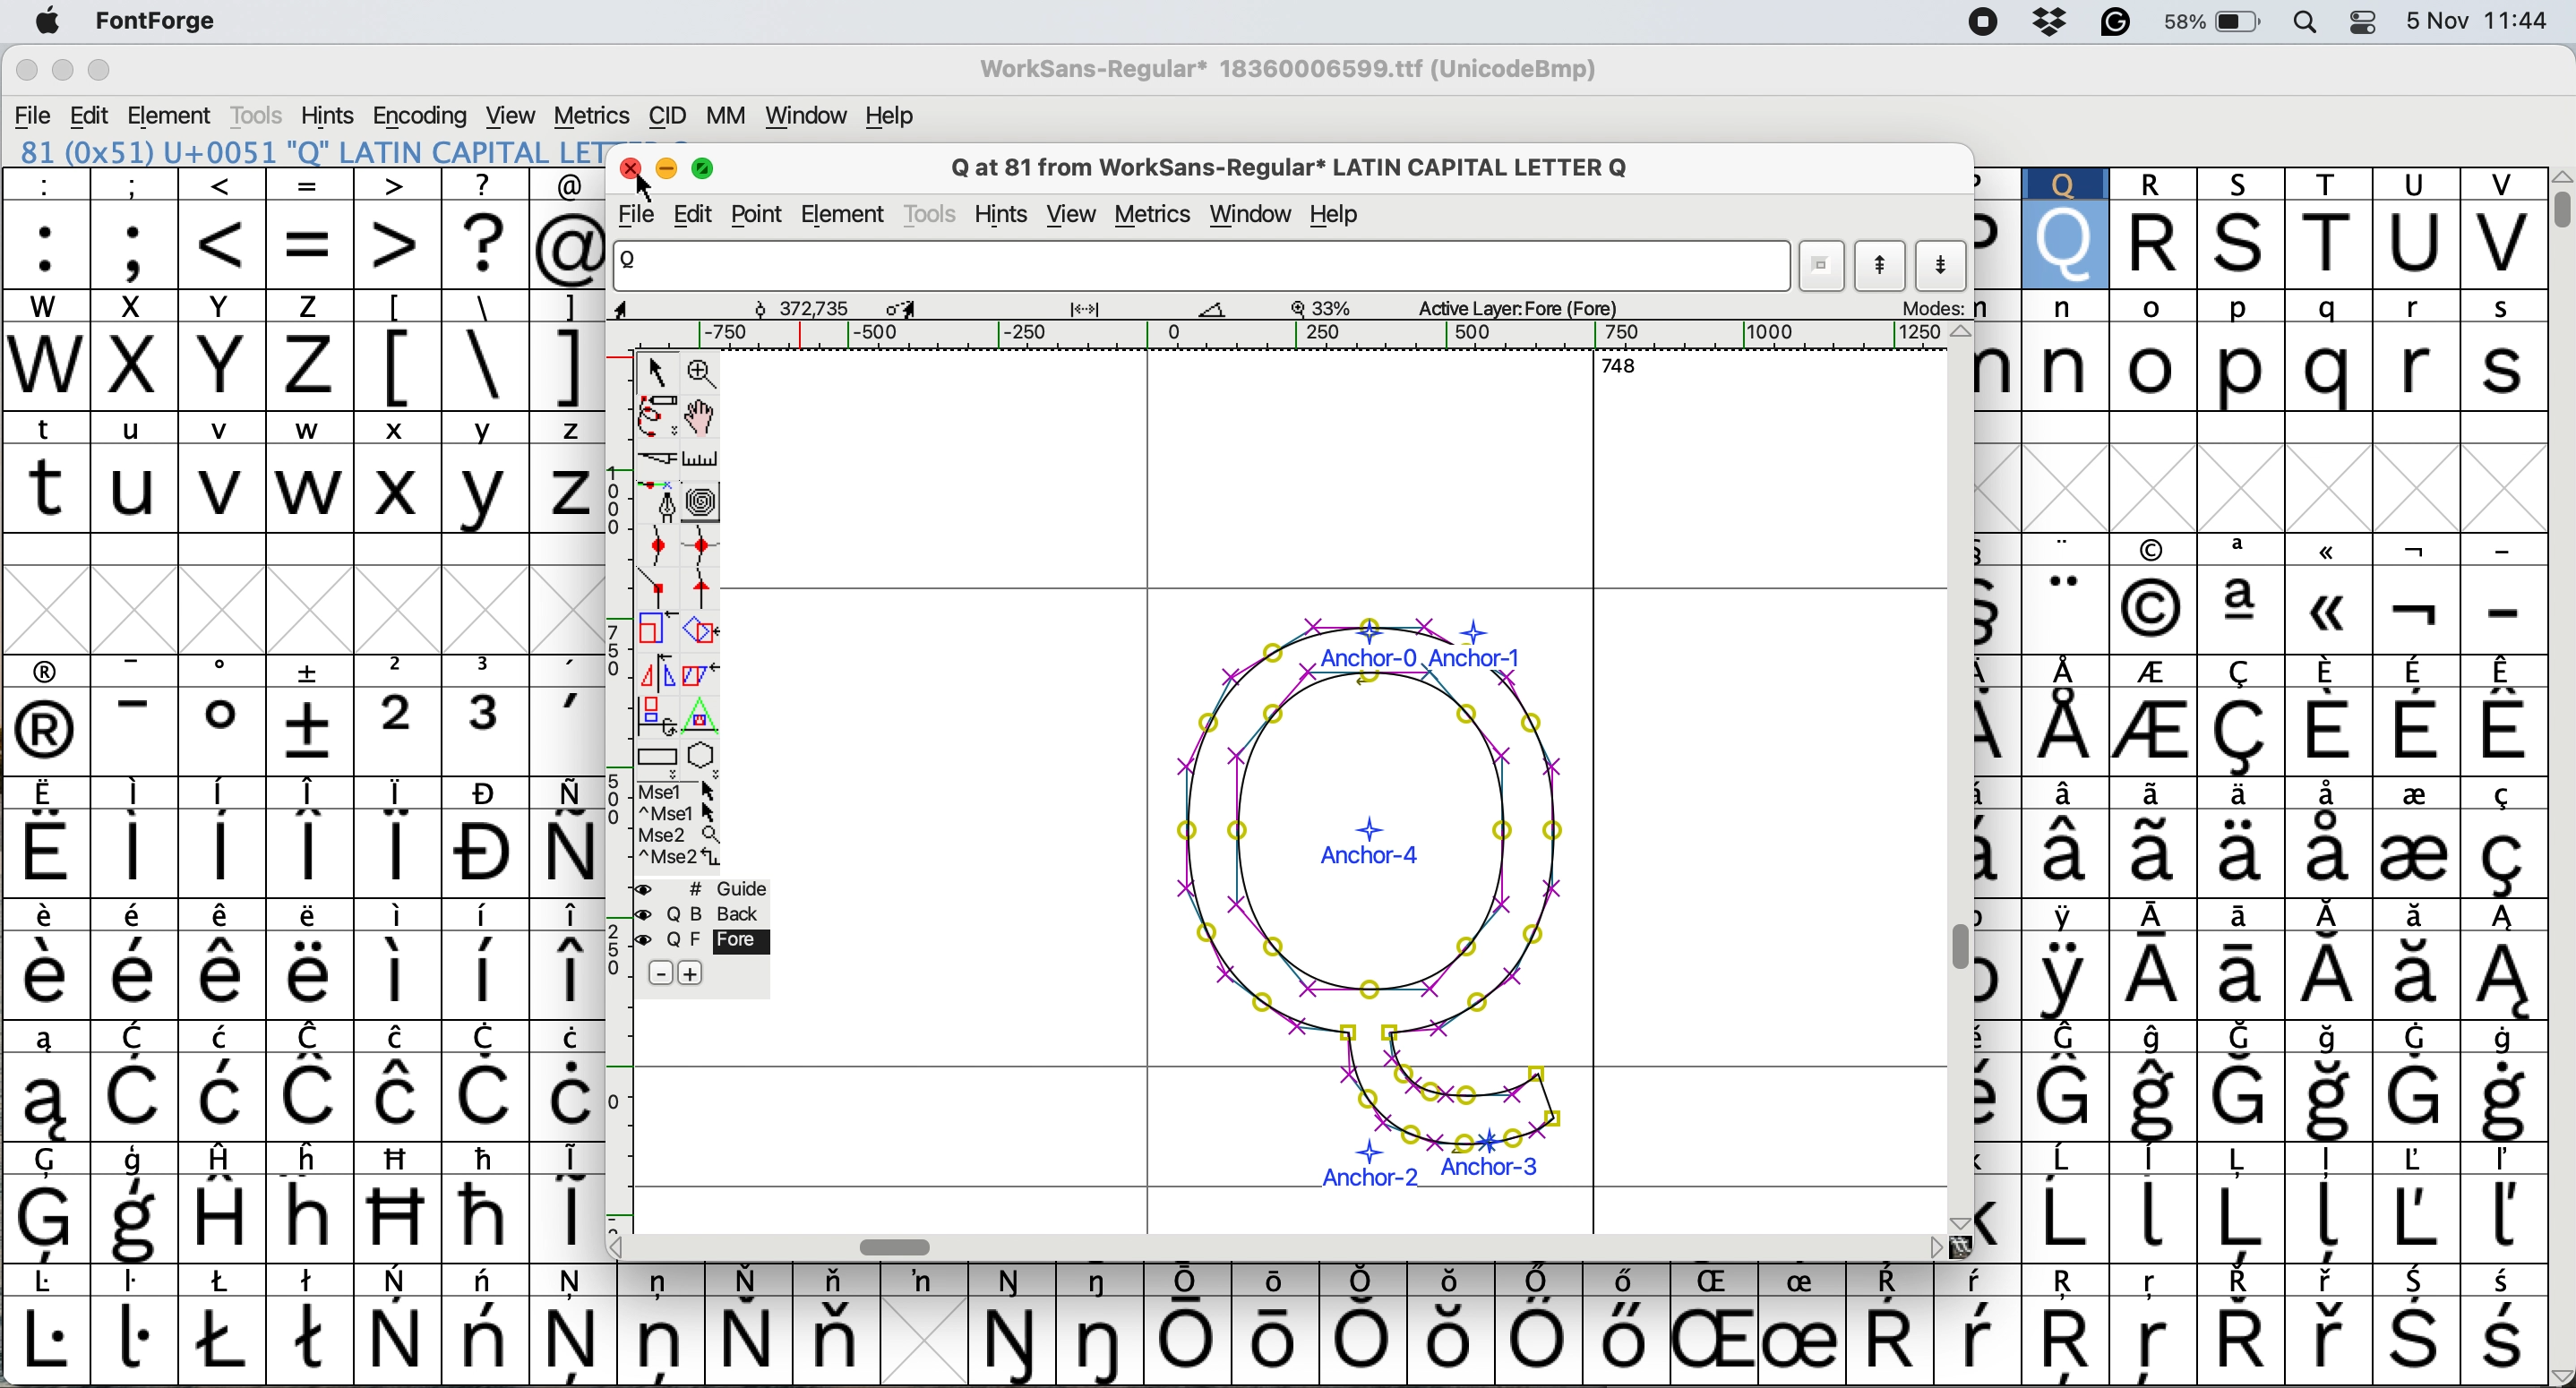 This screenshot has width=2576, height=1388. Describe the element at coordinates (1227, 336) in the screenshot. I see `horizontal scroll bar` at that location.